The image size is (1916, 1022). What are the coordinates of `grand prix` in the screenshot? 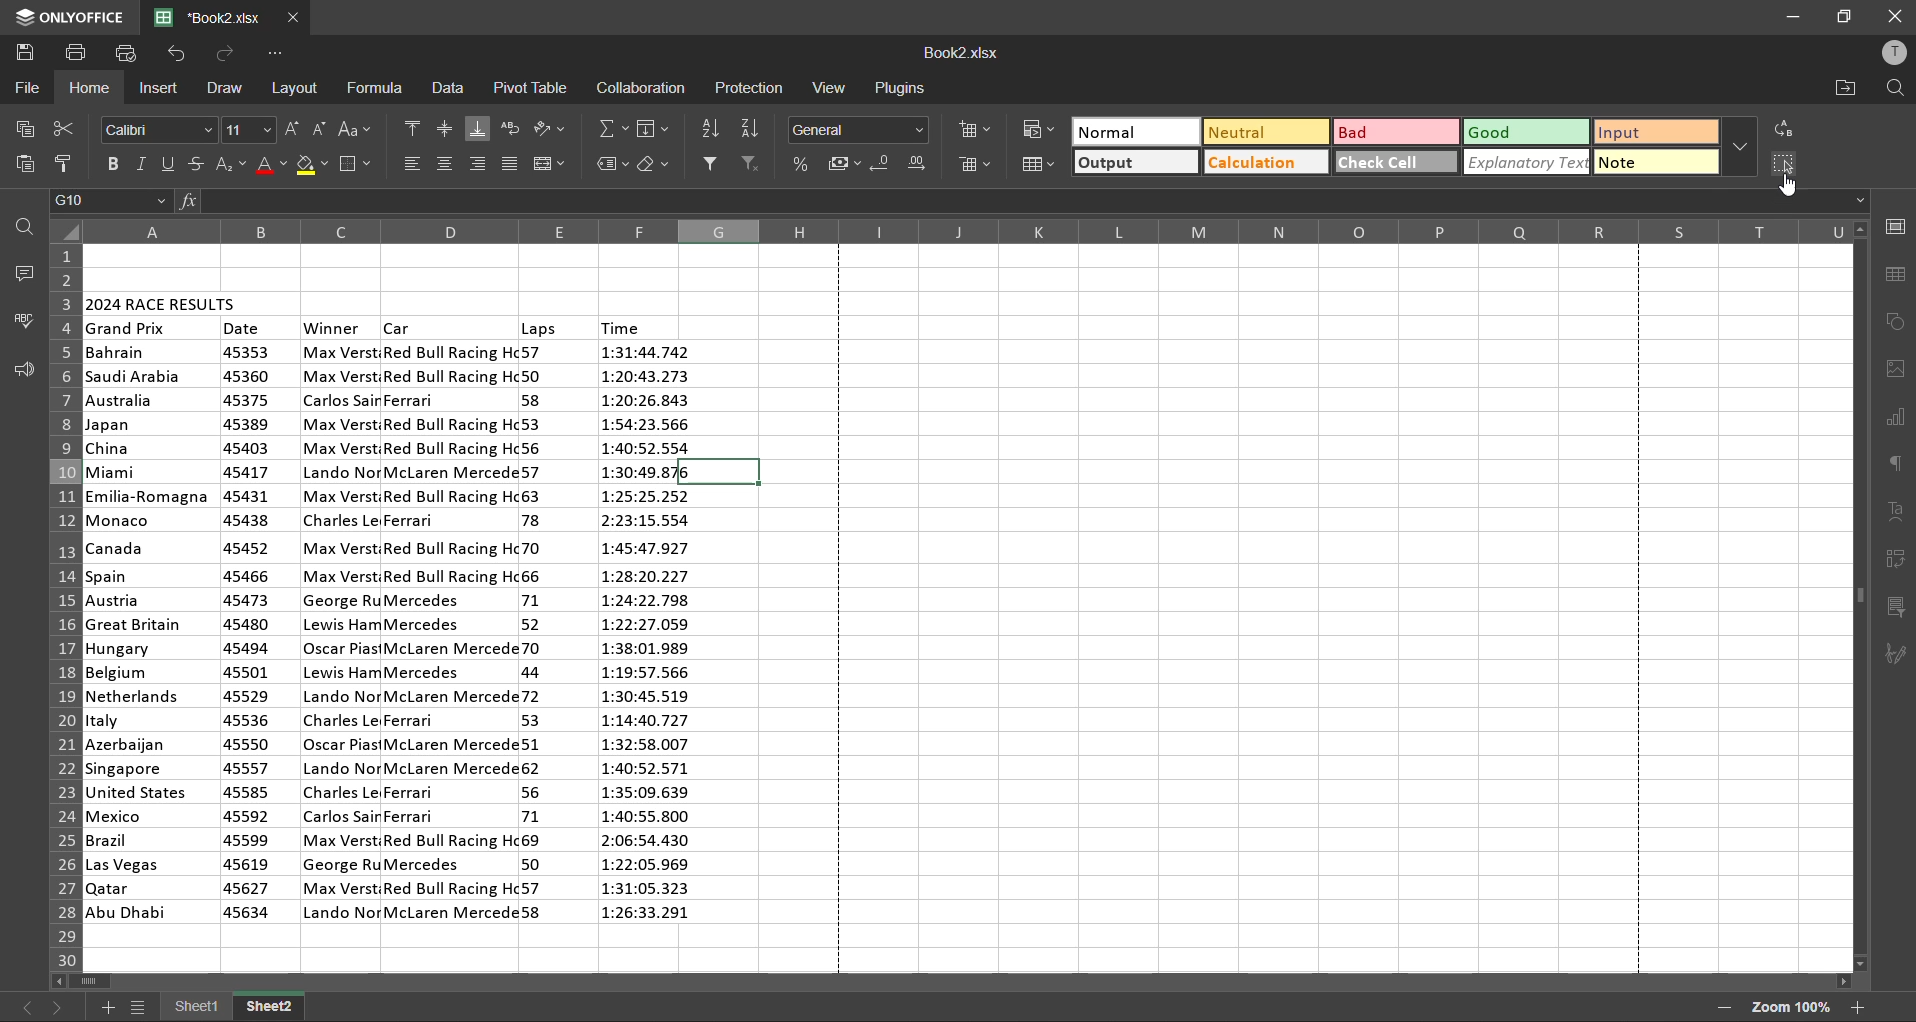 It's located at (127, 328).